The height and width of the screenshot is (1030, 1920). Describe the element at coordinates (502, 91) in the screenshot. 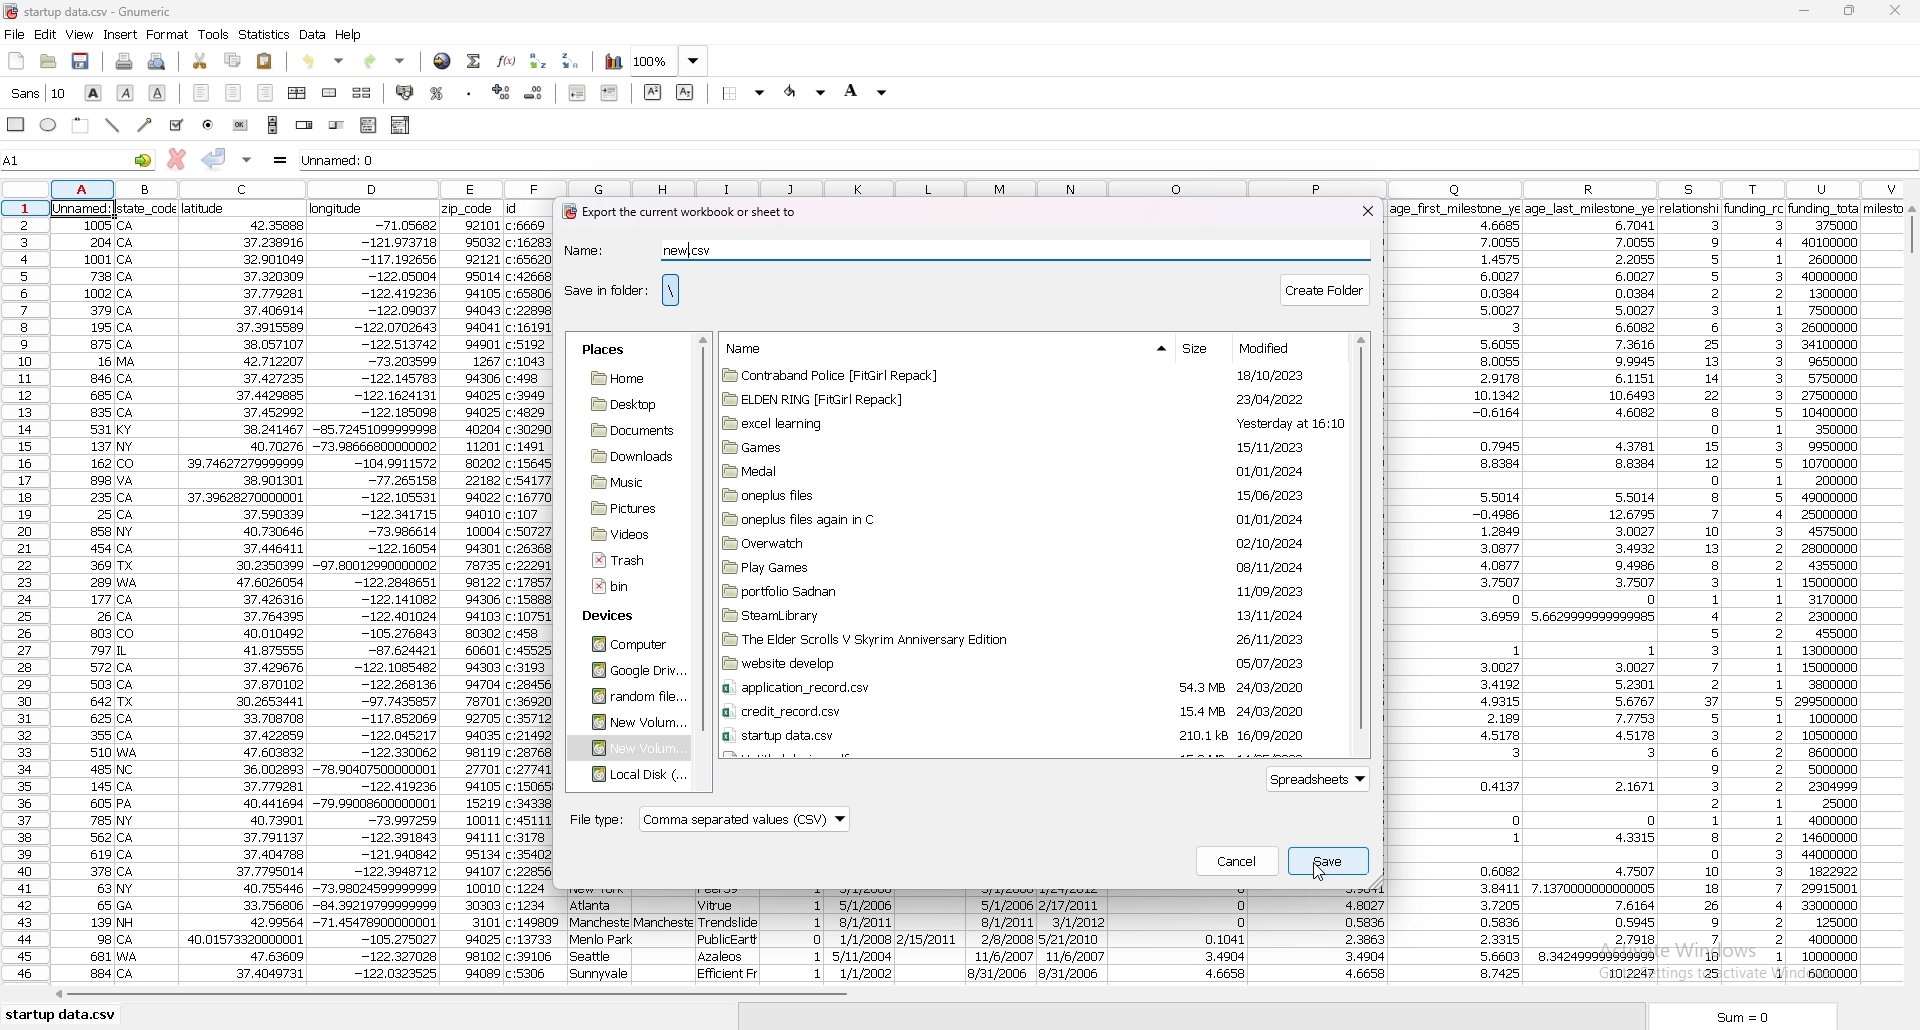

I see `increase decimals` at that location.